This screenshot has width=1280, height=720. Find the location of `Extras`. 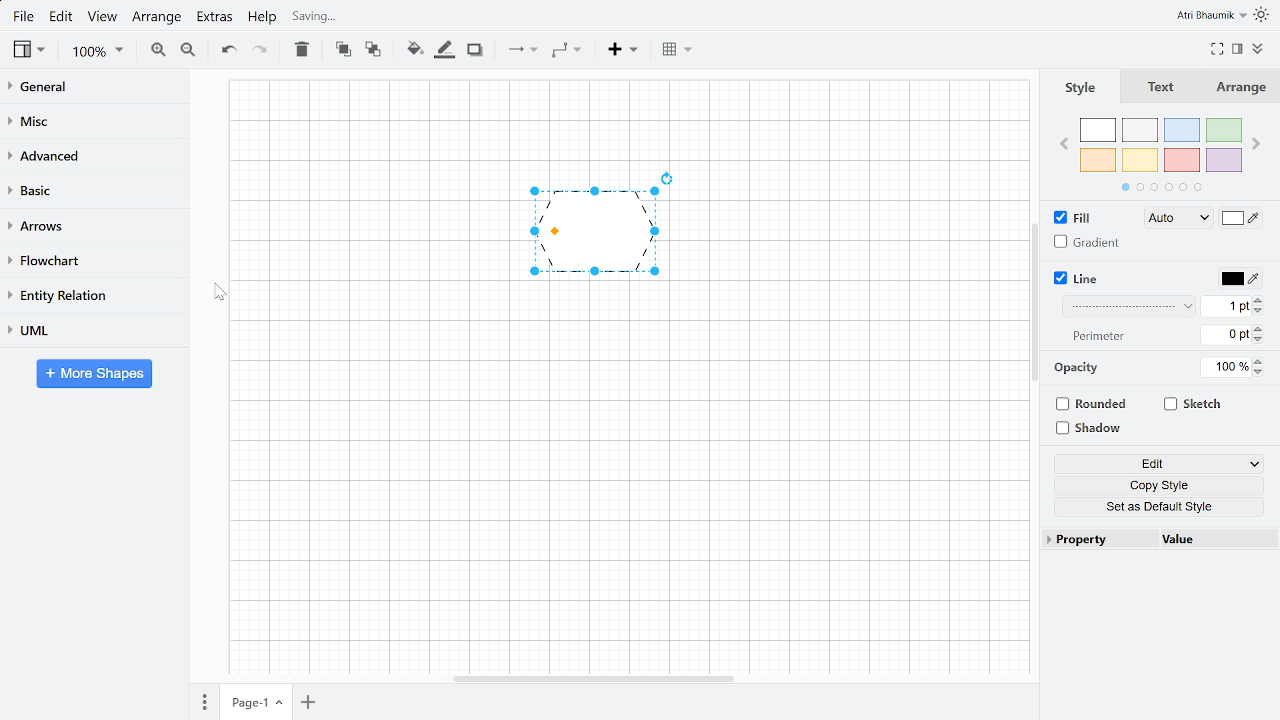

Extras is located at coordinates (215, 17).